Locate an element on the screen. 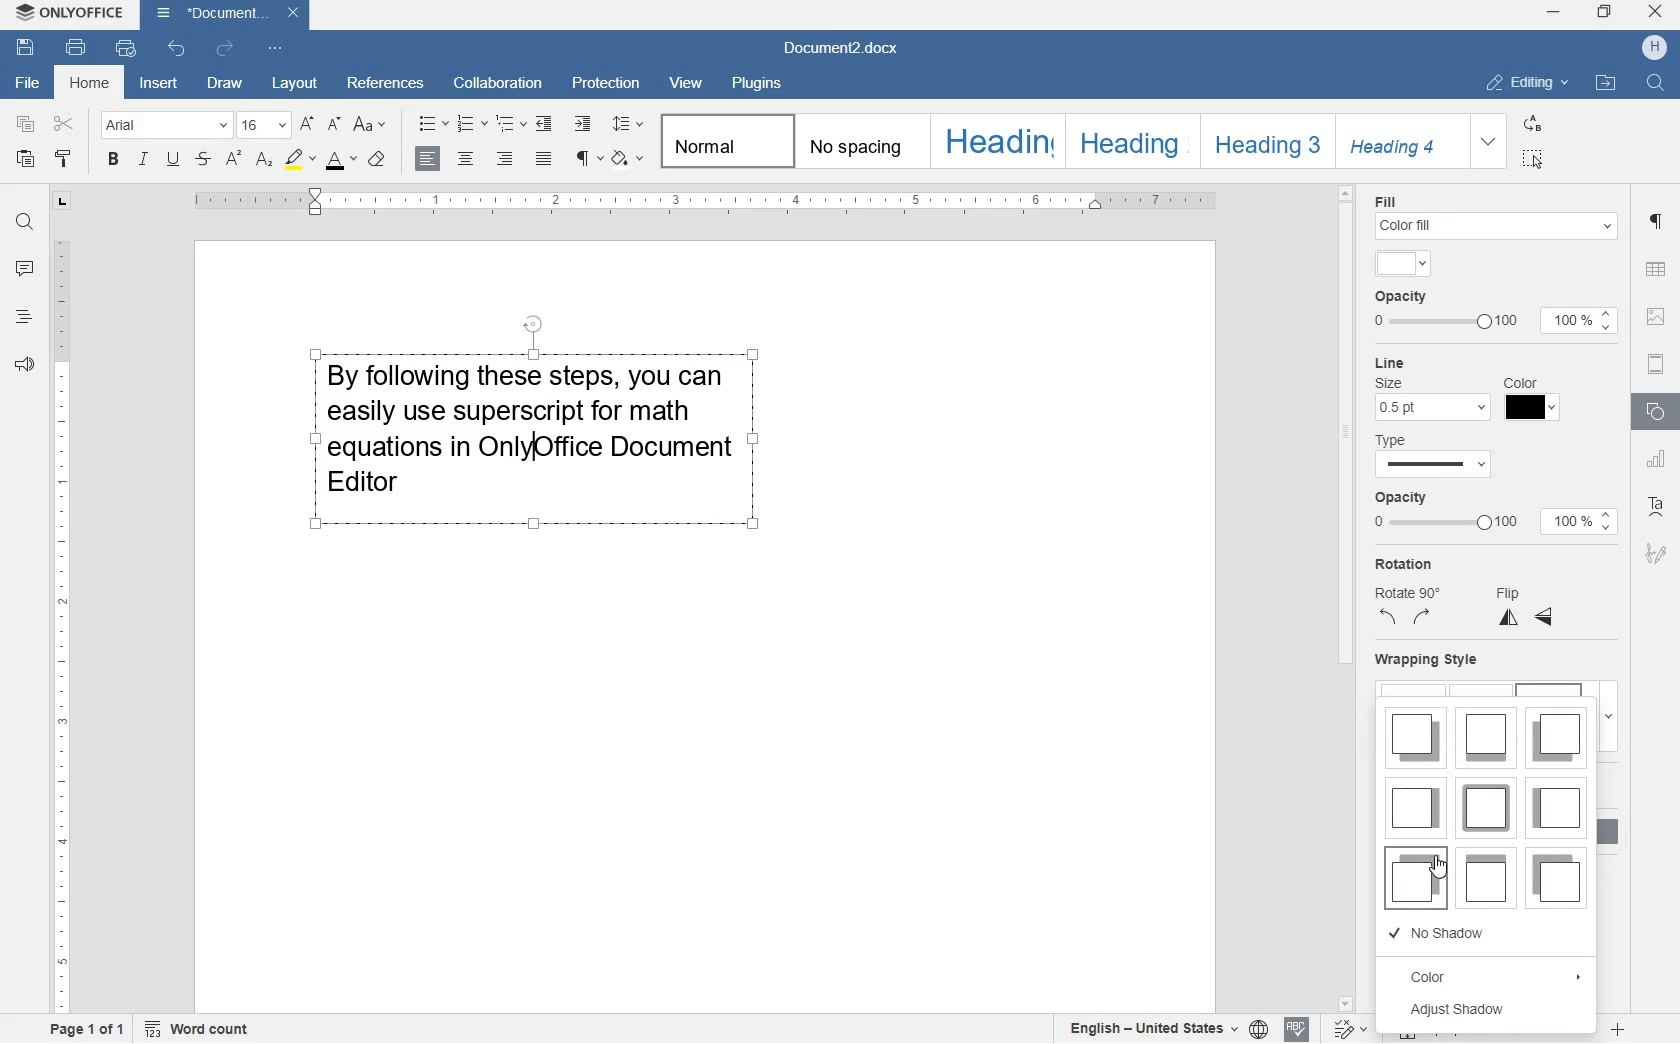 This screenshot has height=1044, width=1680. layout is located at coordinates (295, 84).